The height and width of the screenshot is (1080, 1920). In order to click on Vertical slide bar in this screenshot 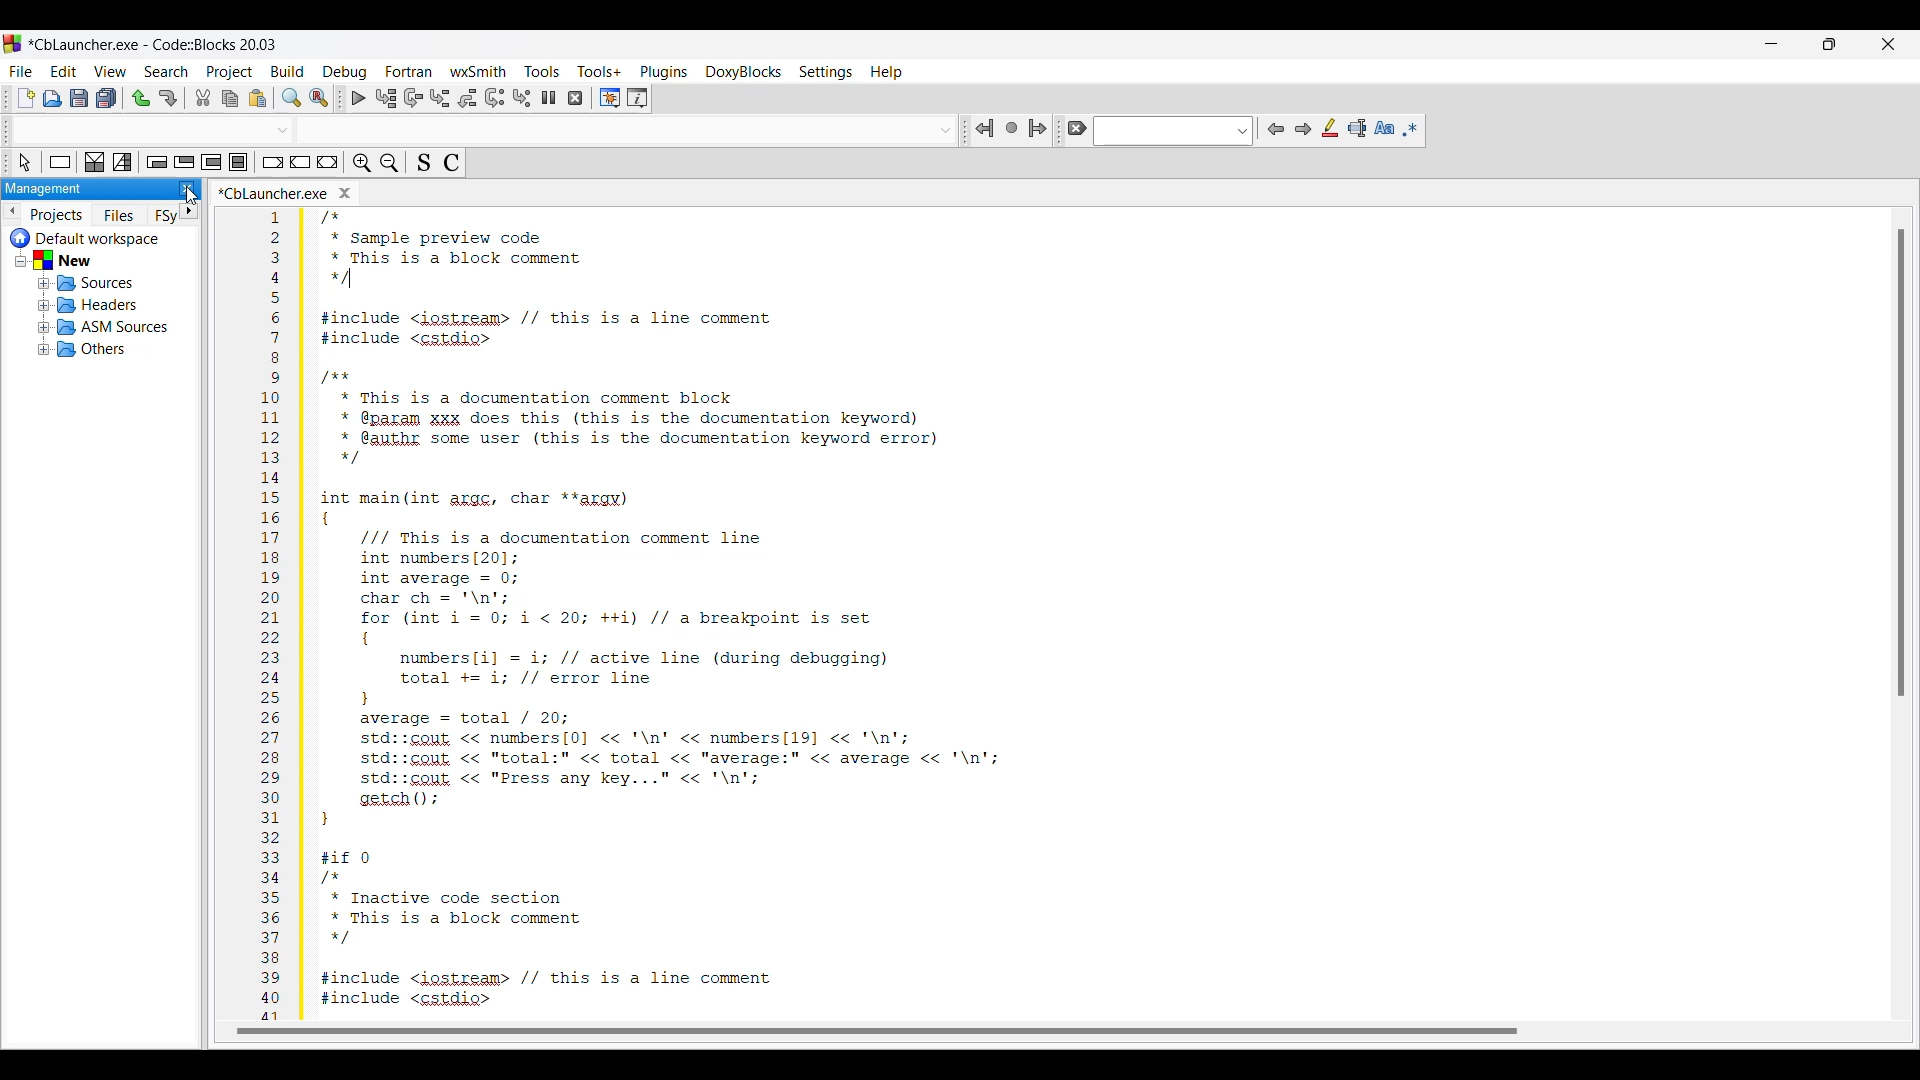, I will do `click(1902, 465)`.